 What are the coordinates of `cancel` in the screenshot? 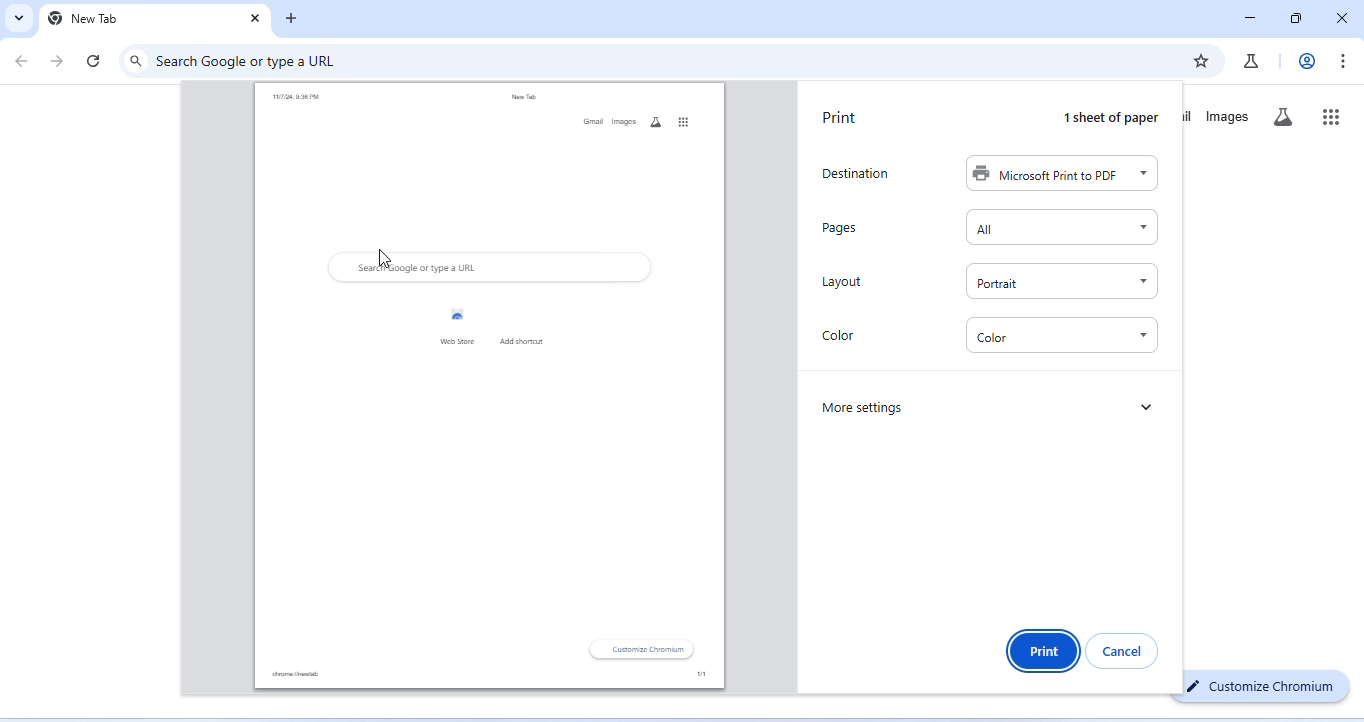 It's located at (1126, 649).